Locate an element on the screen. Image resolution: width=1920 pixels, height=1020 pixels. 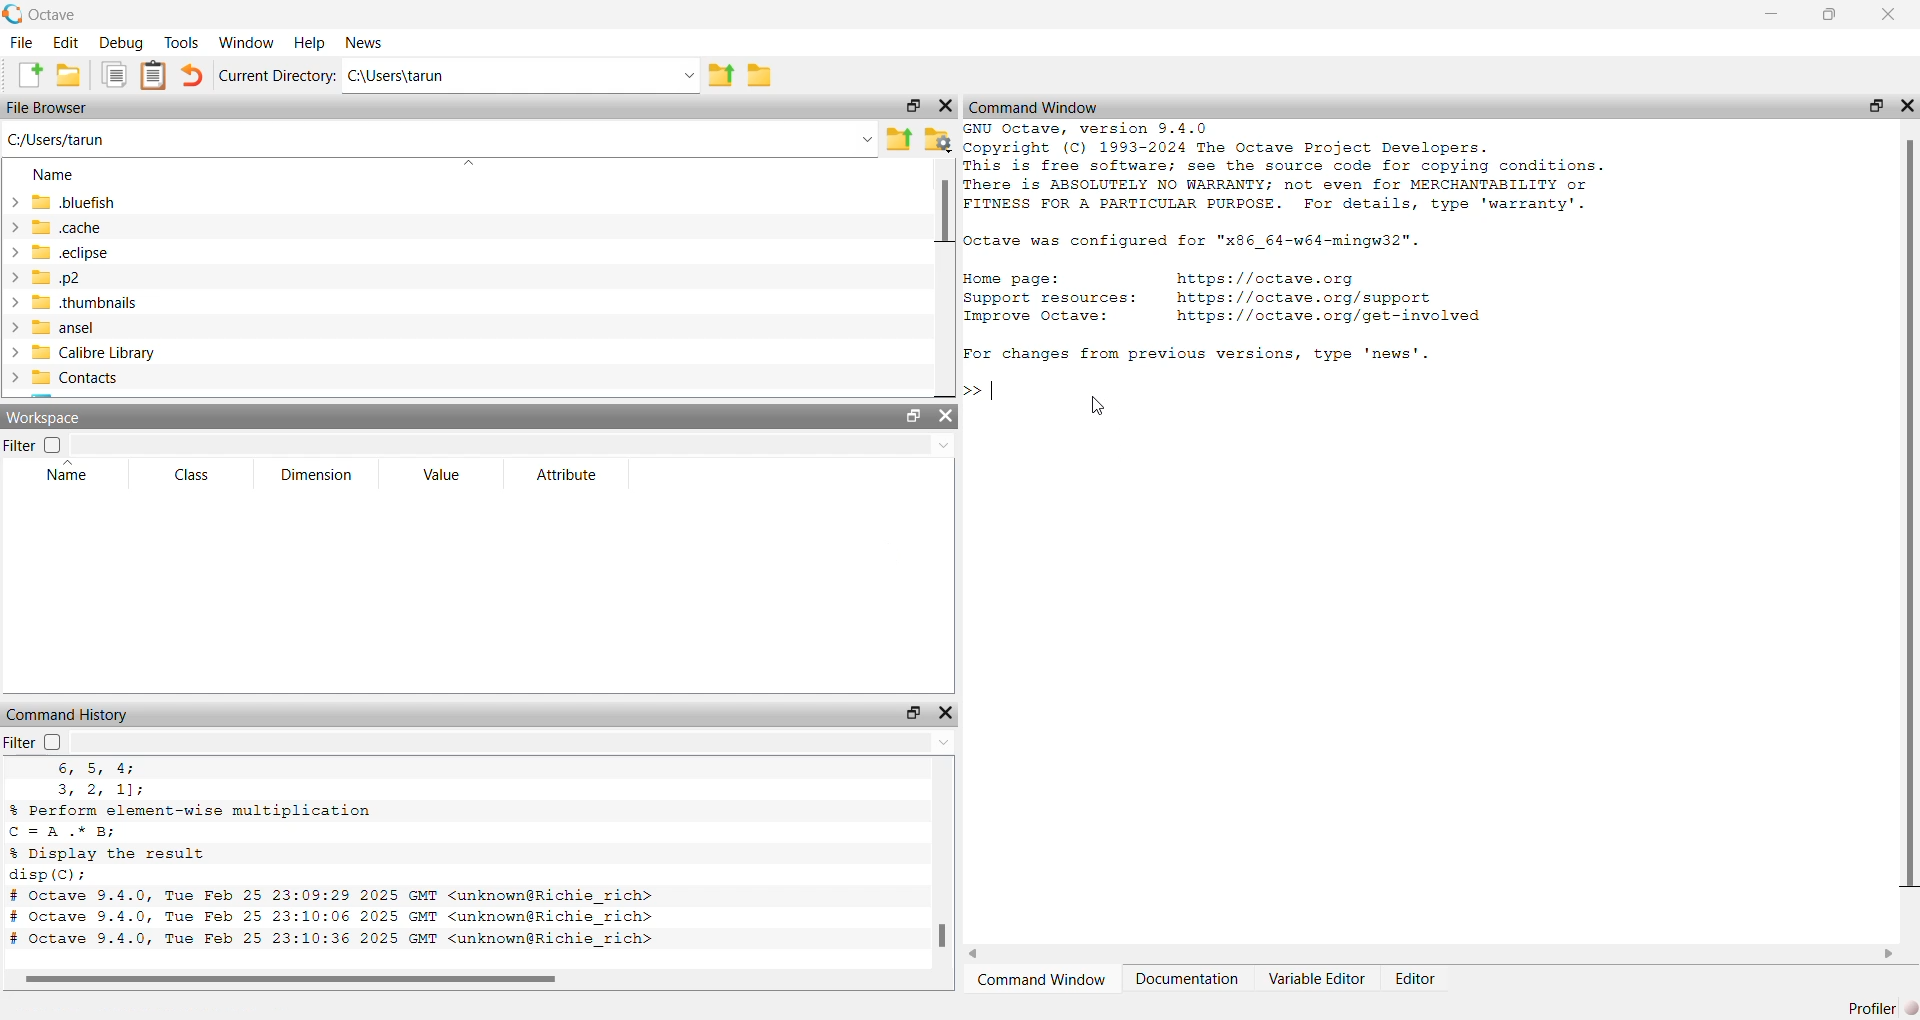
Profiler is located at coordinates (1876, 1008).